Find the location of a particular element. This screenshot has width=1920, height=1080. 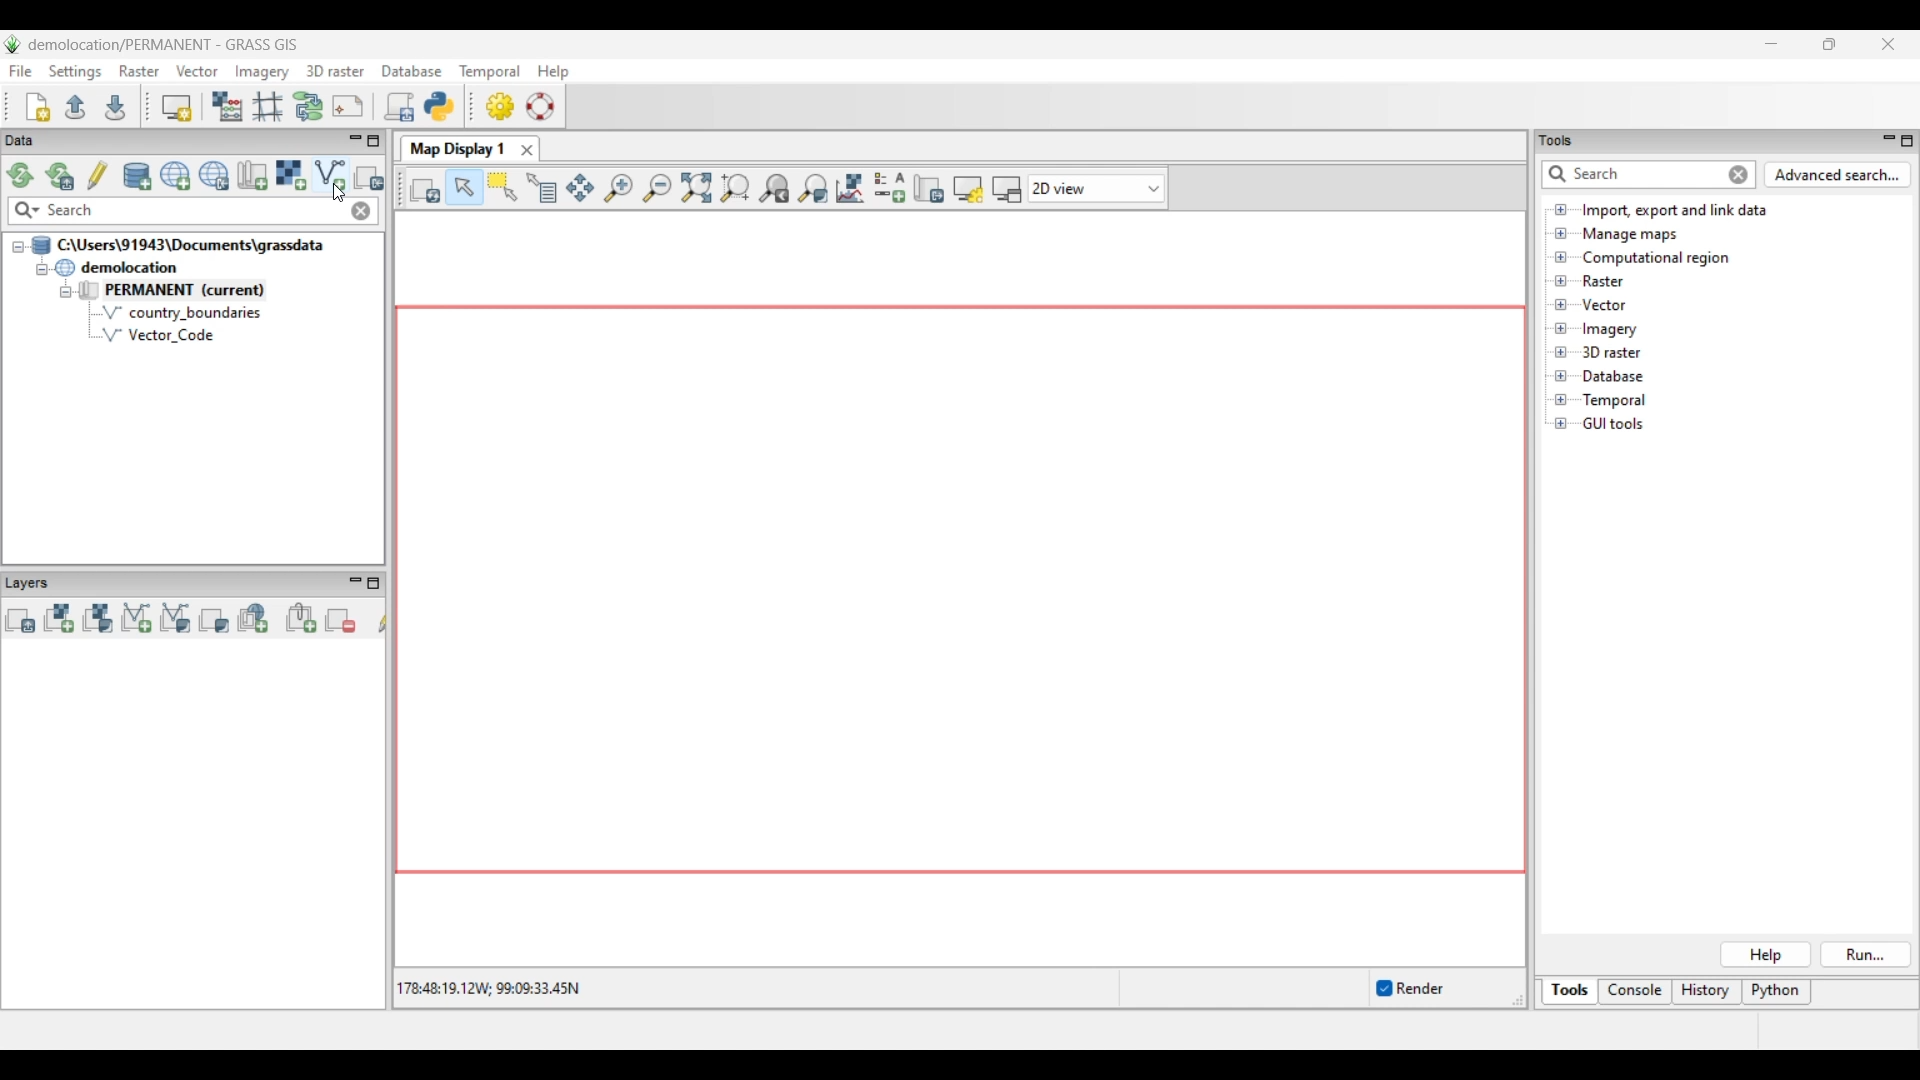

Collapse file thread  is located at coordinates (18, 247).